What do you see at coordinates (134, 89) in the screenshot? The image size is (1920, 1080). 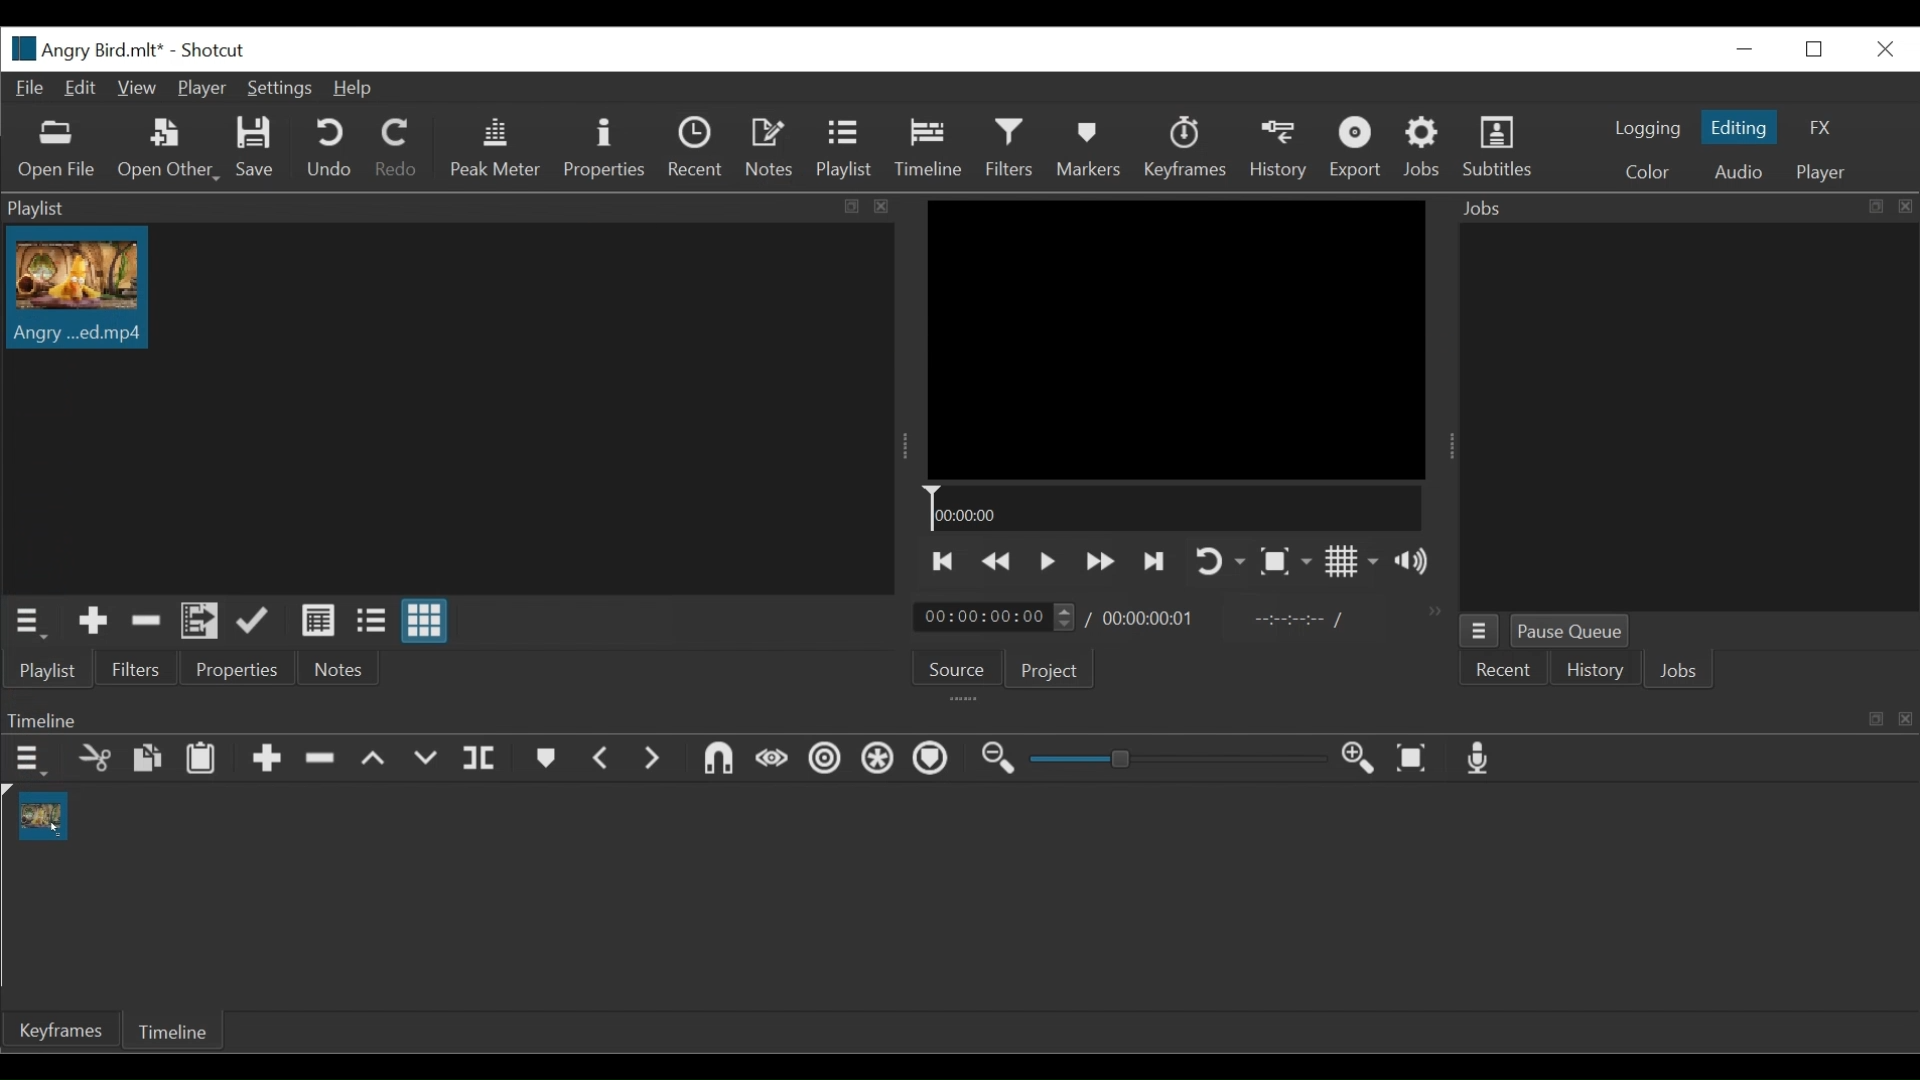 I see `View` at bounding box center [134, 89].